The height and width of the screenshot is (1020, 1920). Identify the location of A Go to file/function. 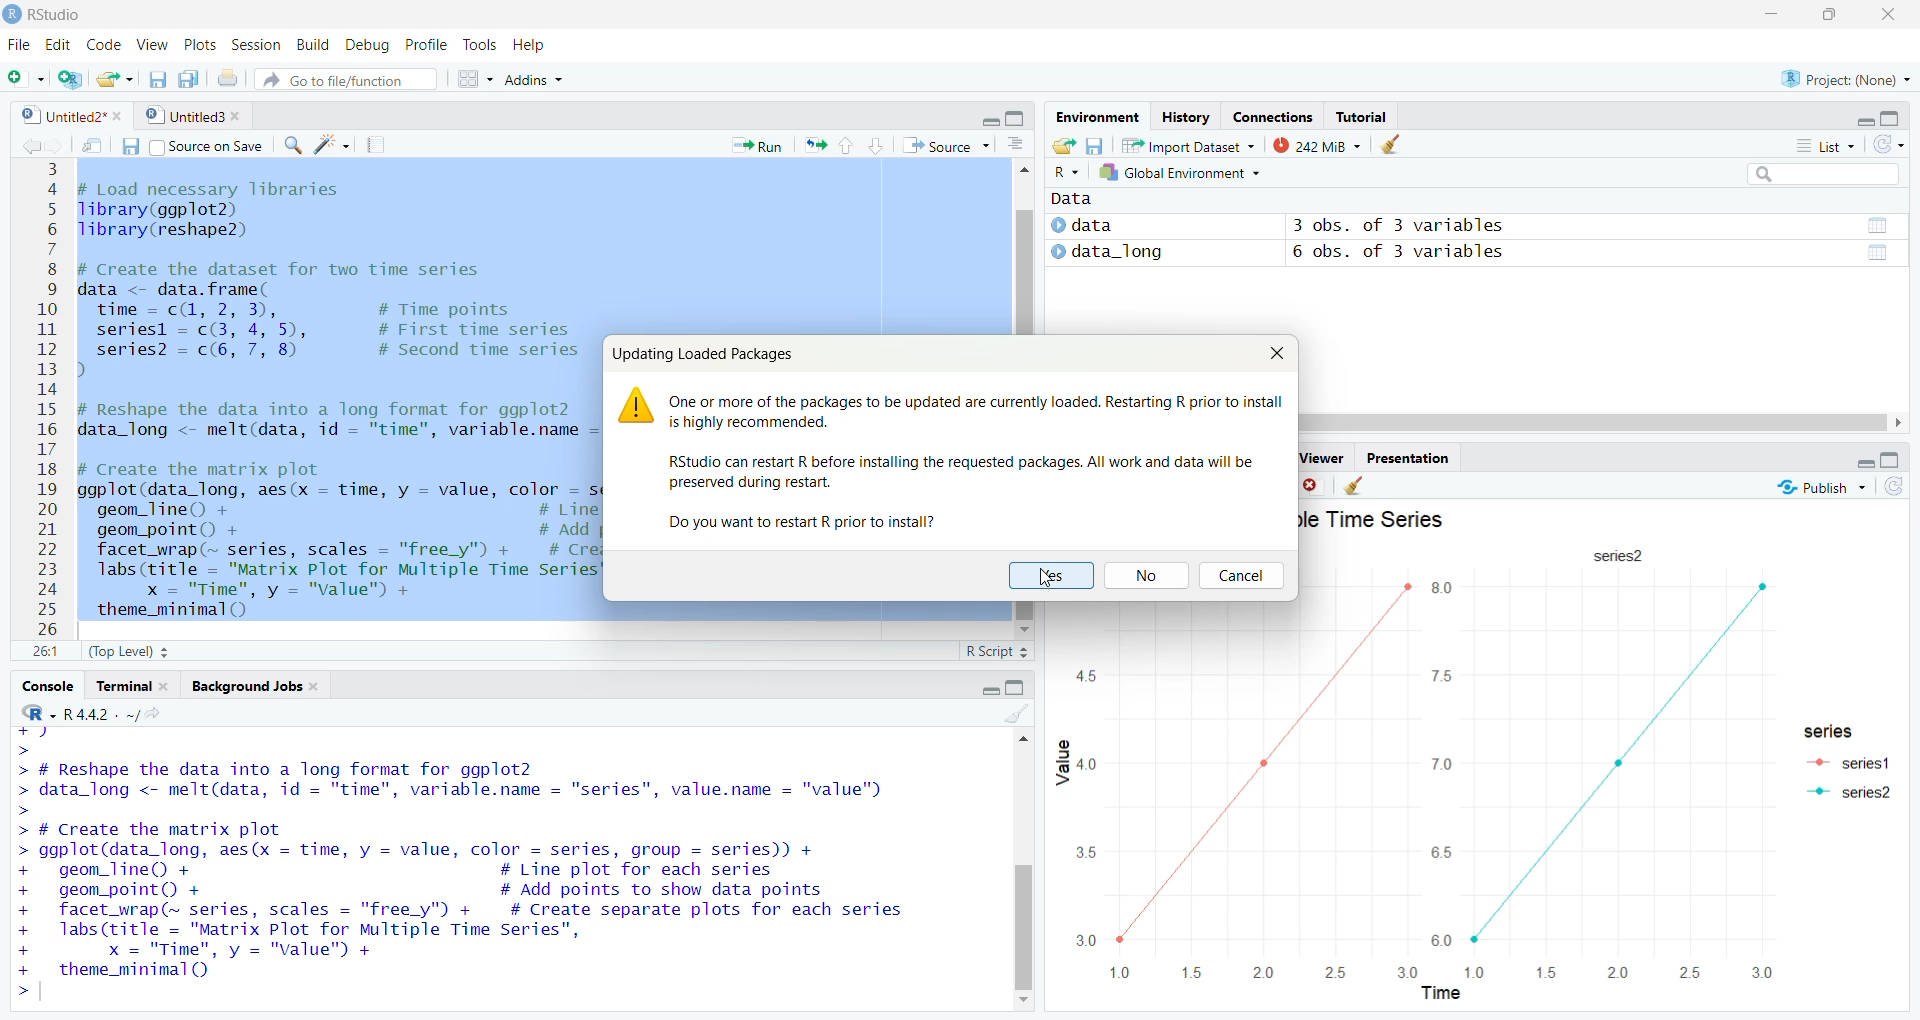
(345, 78).